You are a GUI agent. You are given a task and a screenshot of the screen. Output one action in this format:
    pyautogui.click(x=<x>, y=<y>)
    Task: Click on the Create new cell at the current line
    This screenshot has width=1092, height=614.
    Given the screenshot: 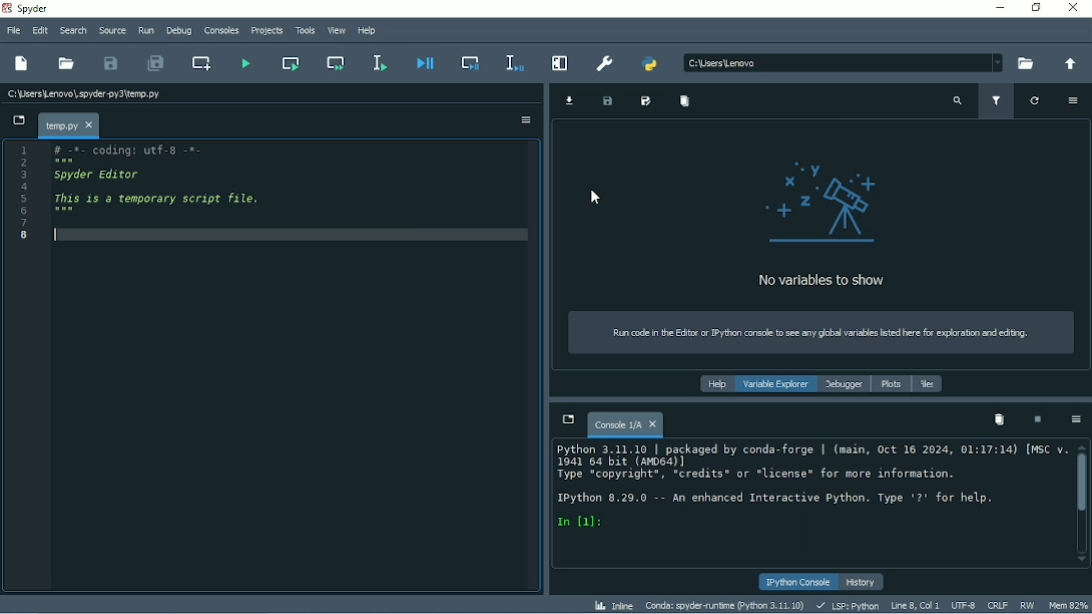 What is the action you would take?
    pyautogui.click(x=201, y=63)
    